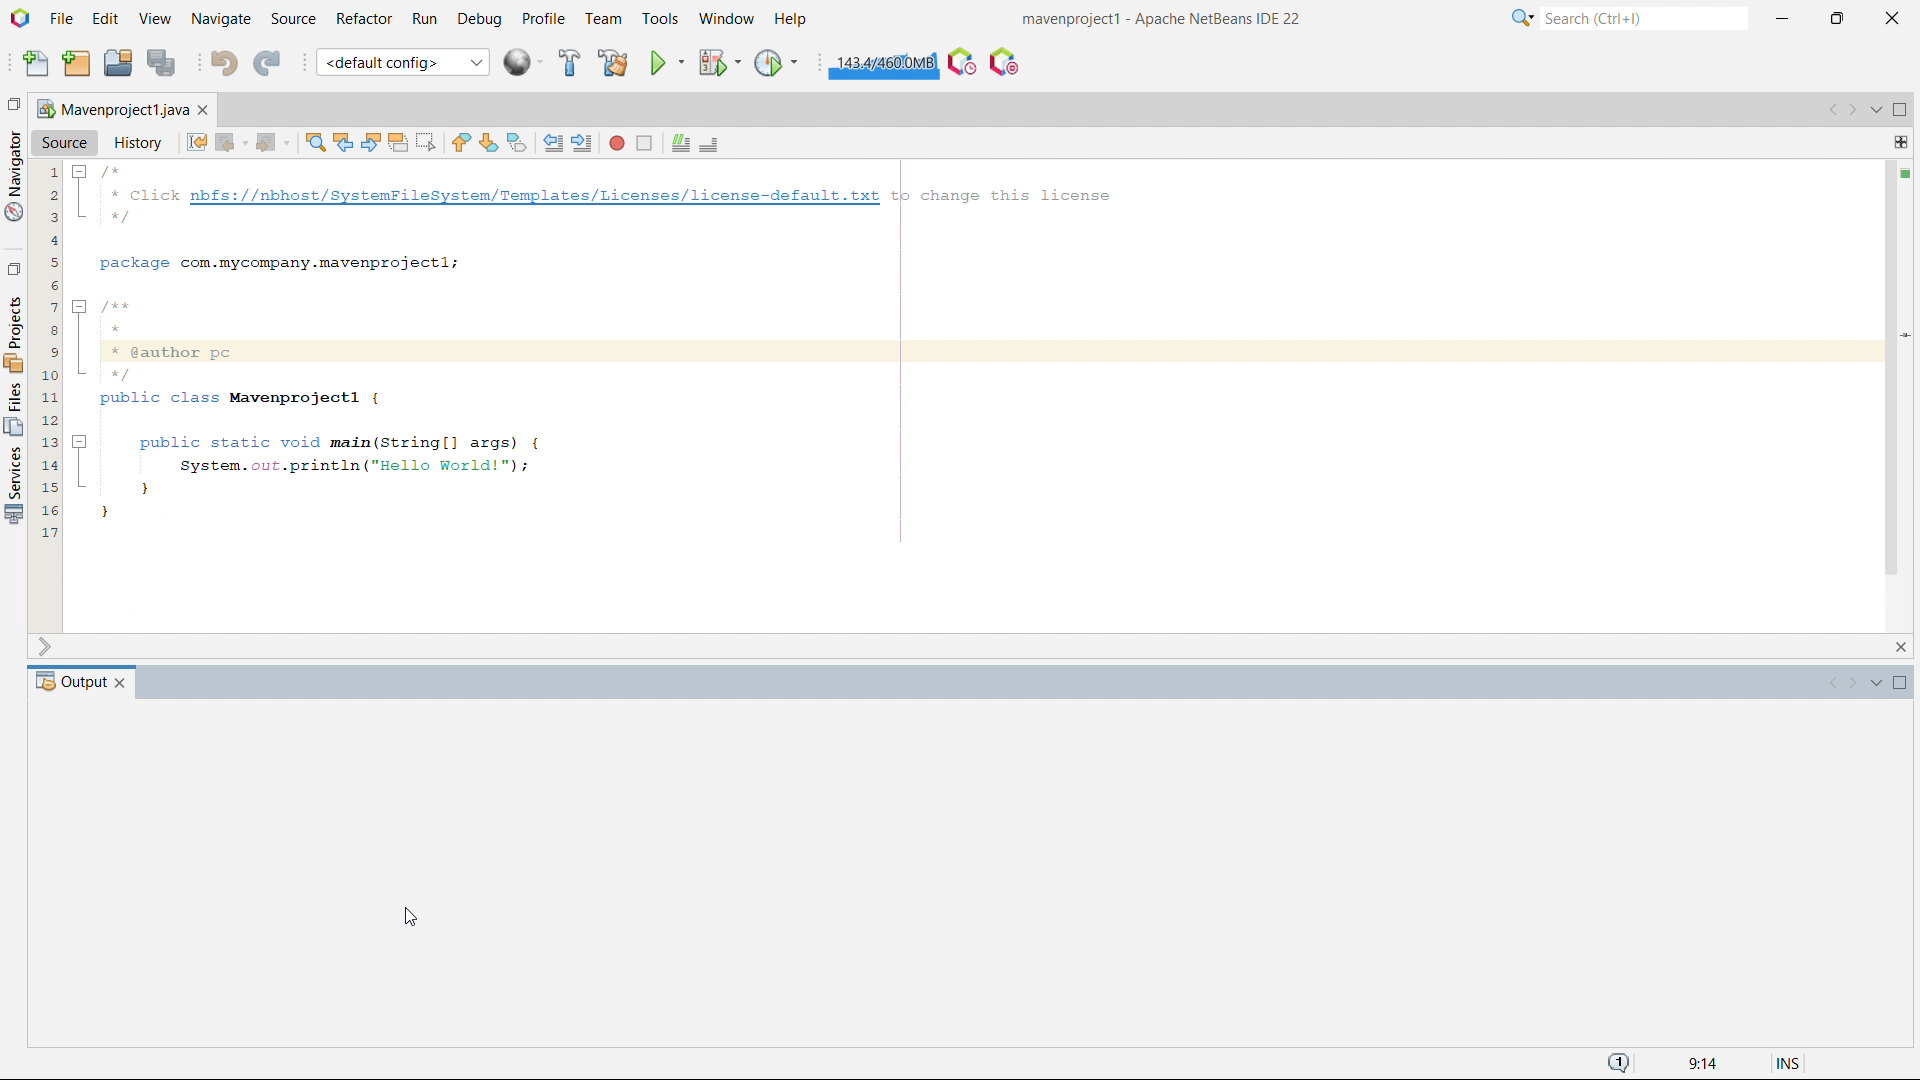 This screenshot has height=1080, width=1920. I want to click on maximize, so click(1836, 19).